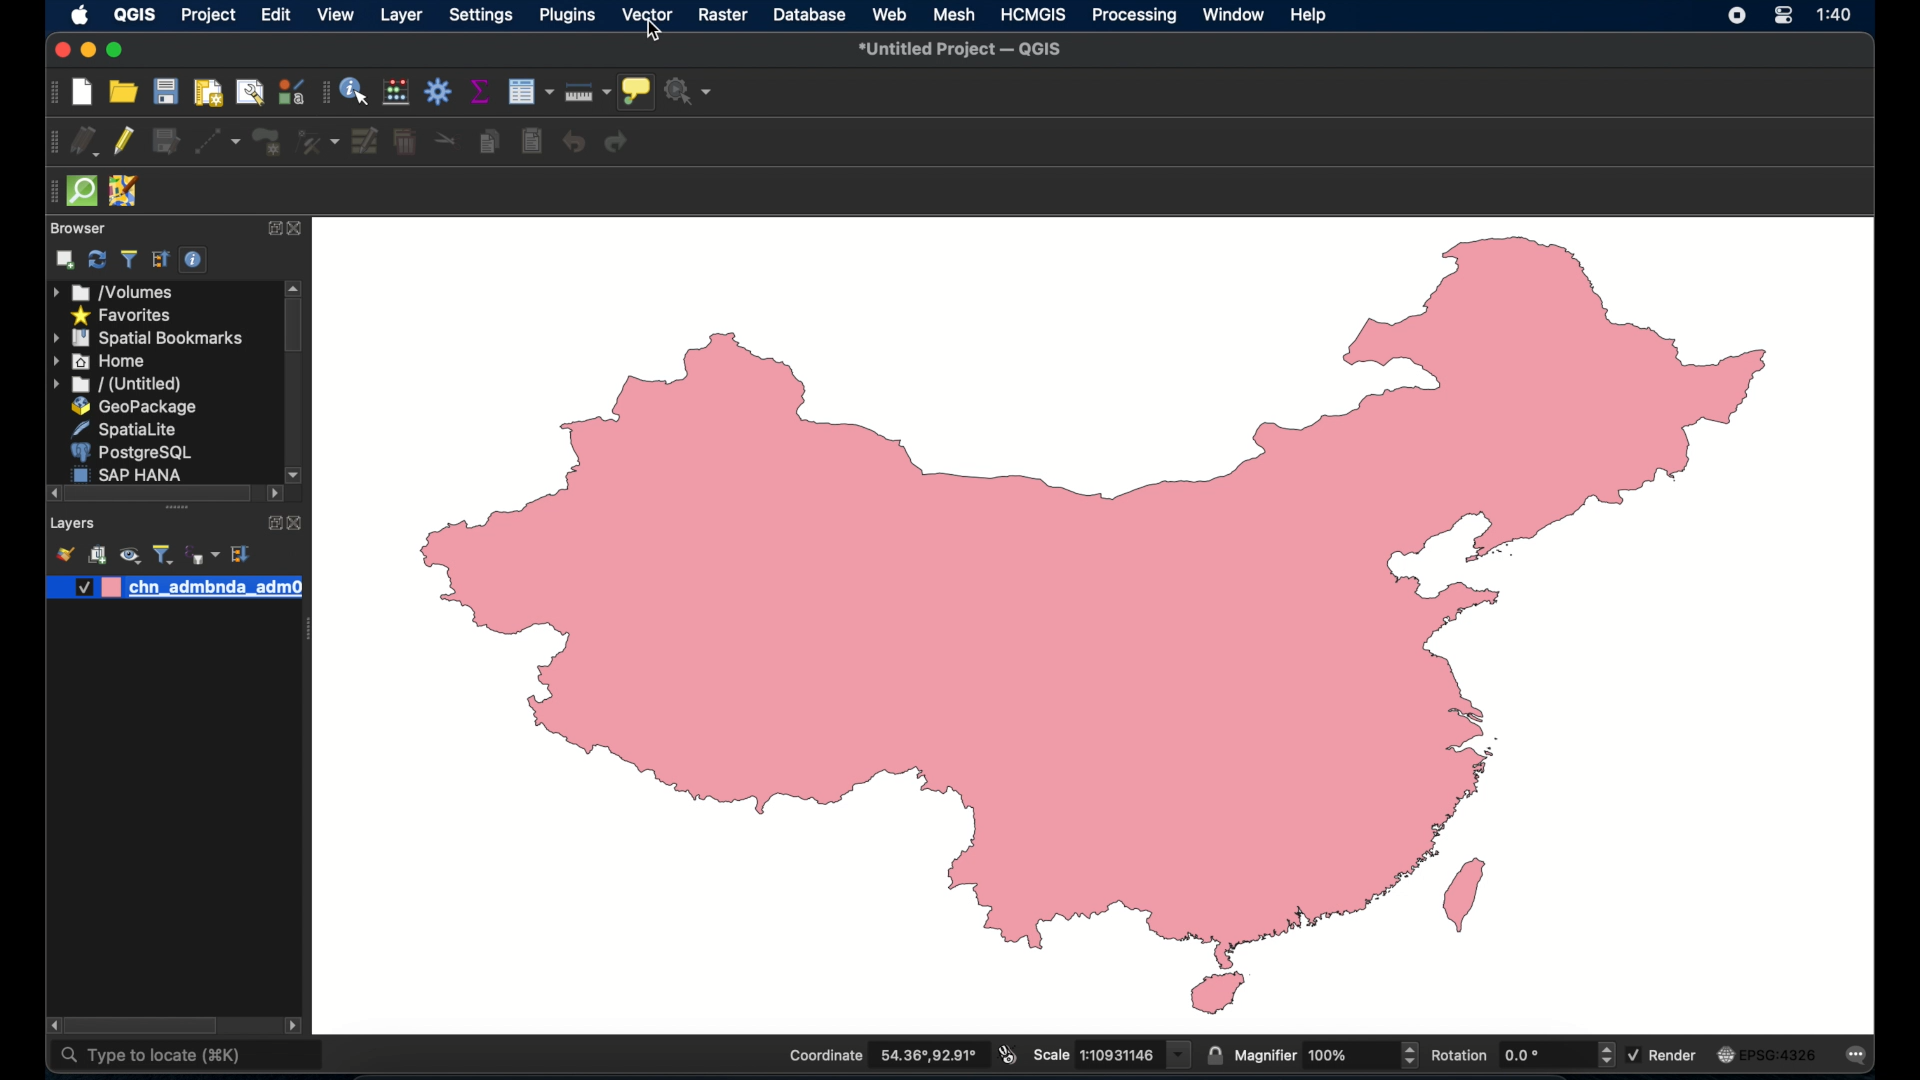  What do you see at coordinates (690, 91) in the screenshot?
I see `no action selected` at bounding box center [690, 91].